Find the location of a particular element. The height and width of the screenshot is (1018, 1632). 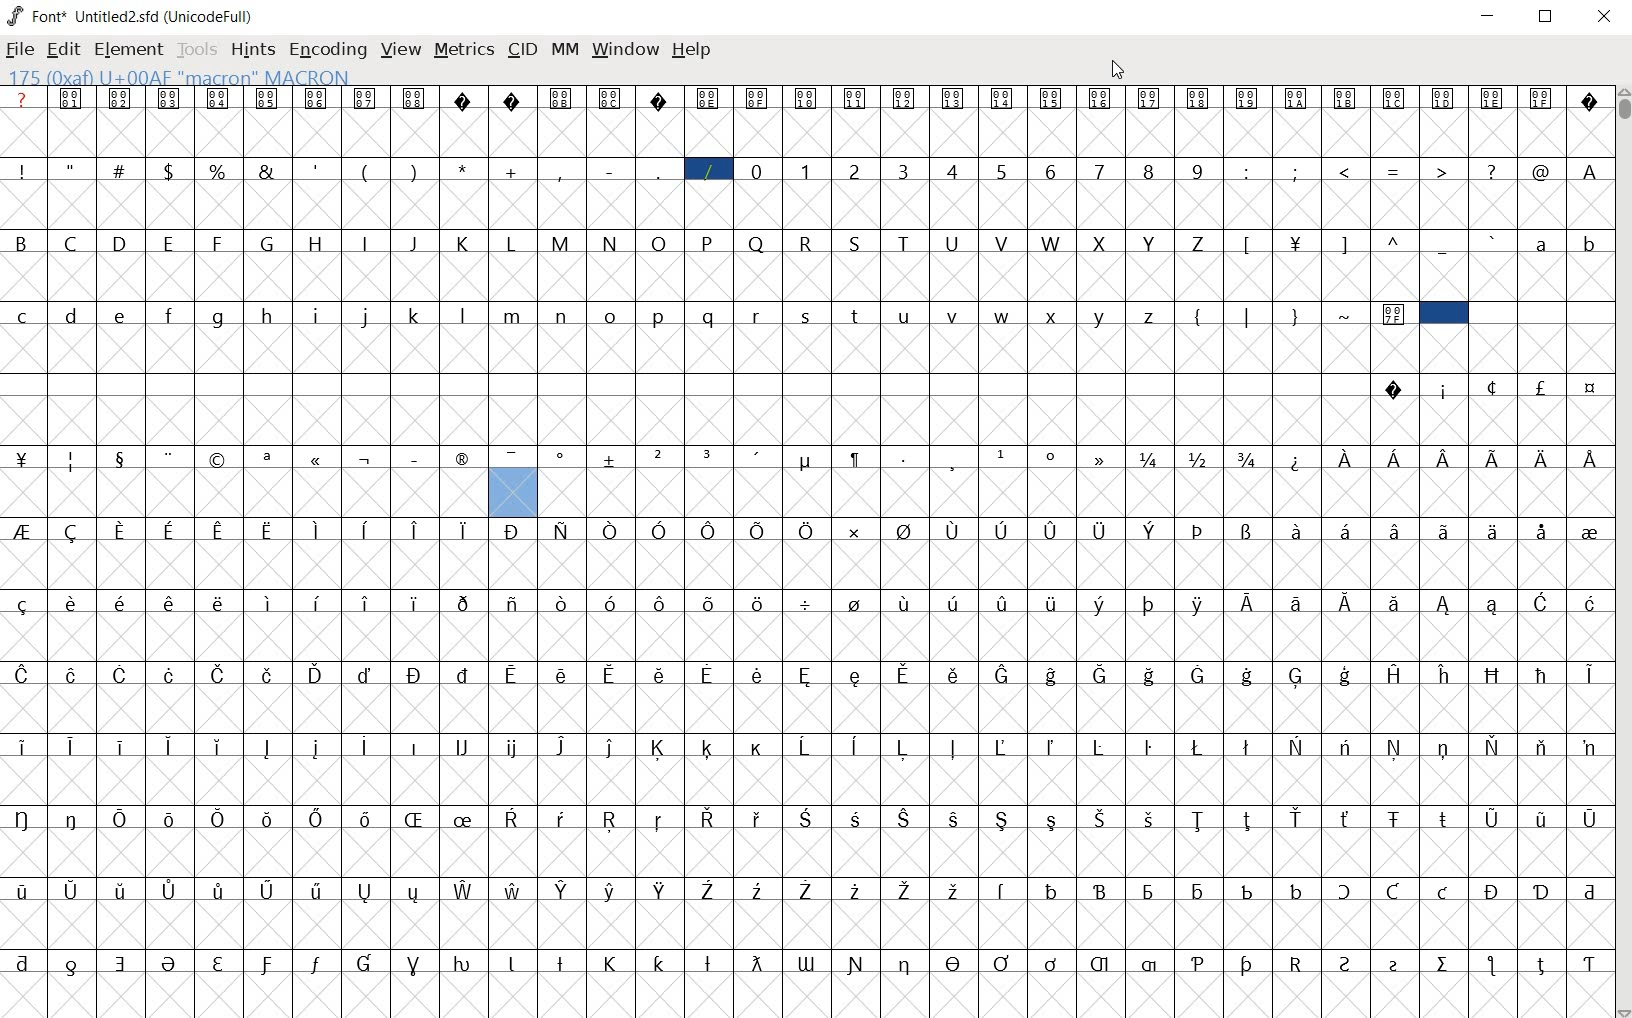

Symbol is located at coordinates (809, 818).